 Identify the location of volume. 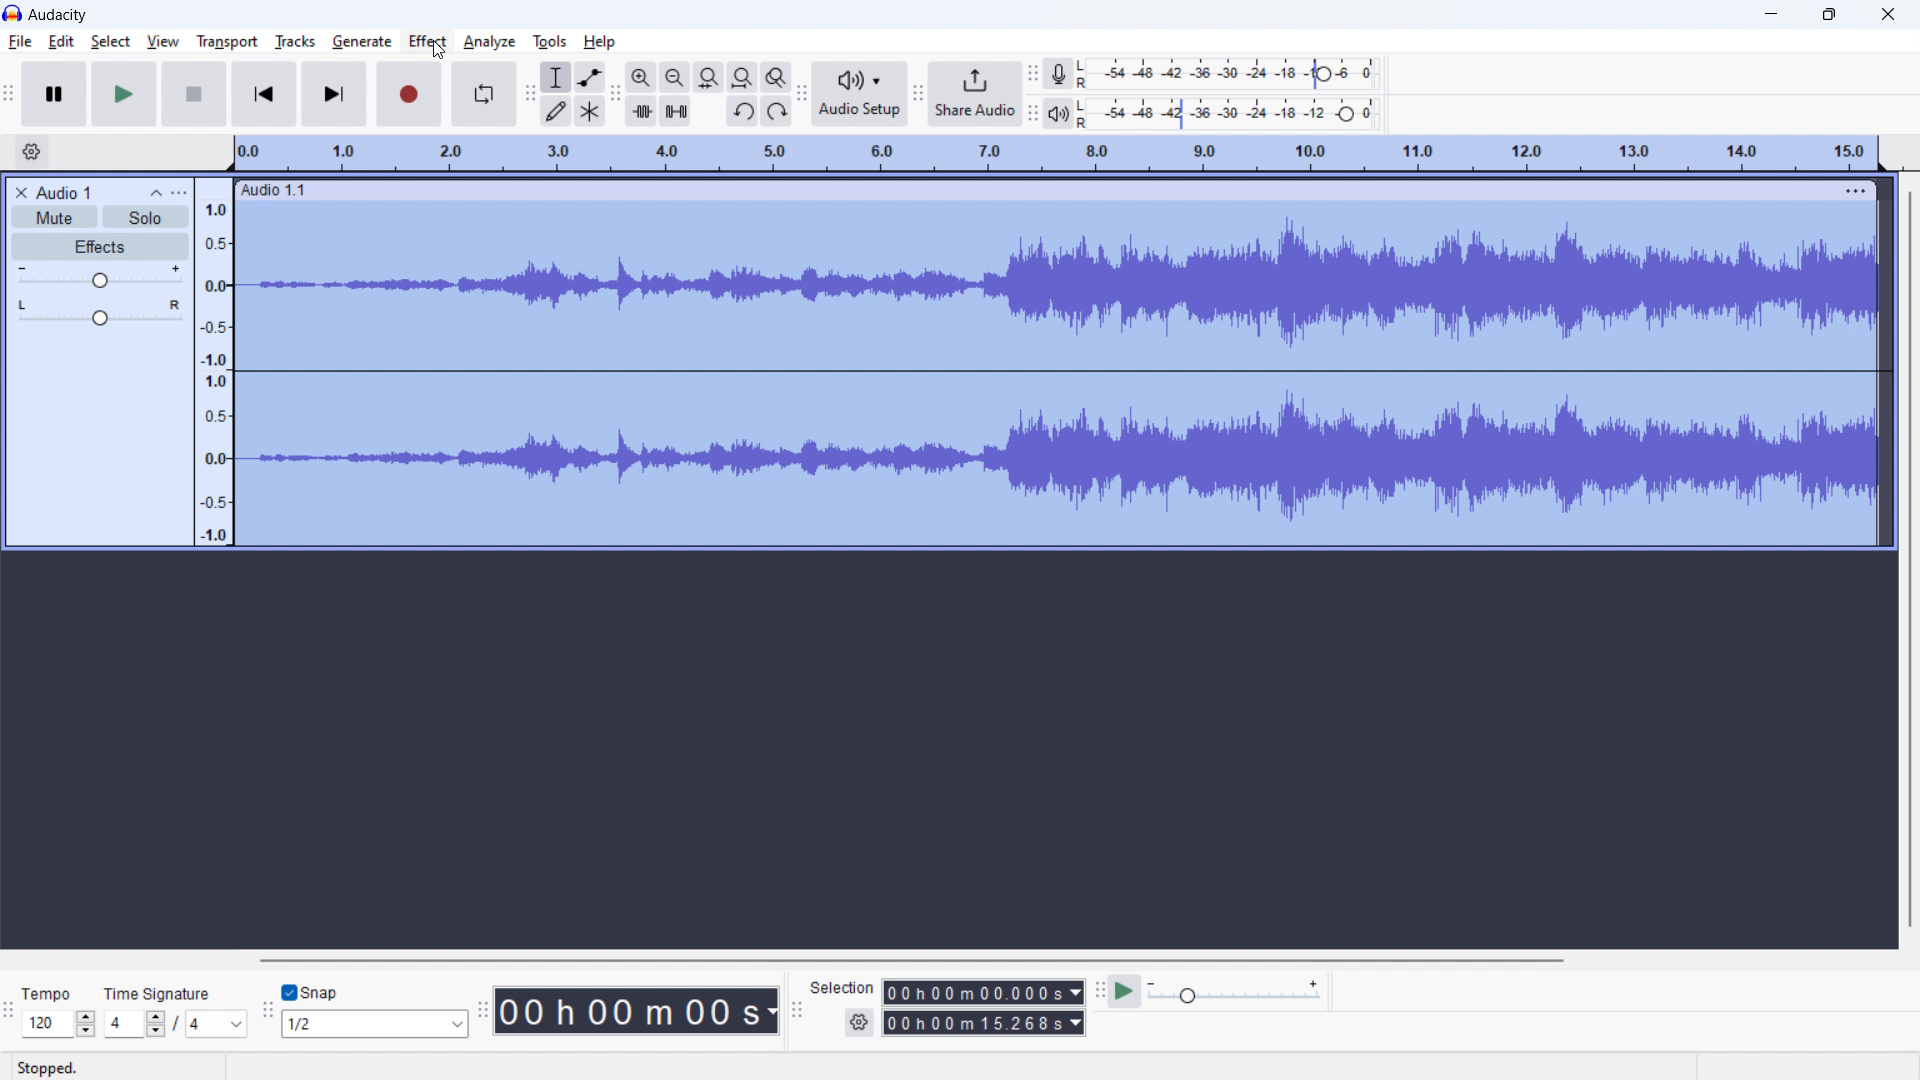
(98, 277).